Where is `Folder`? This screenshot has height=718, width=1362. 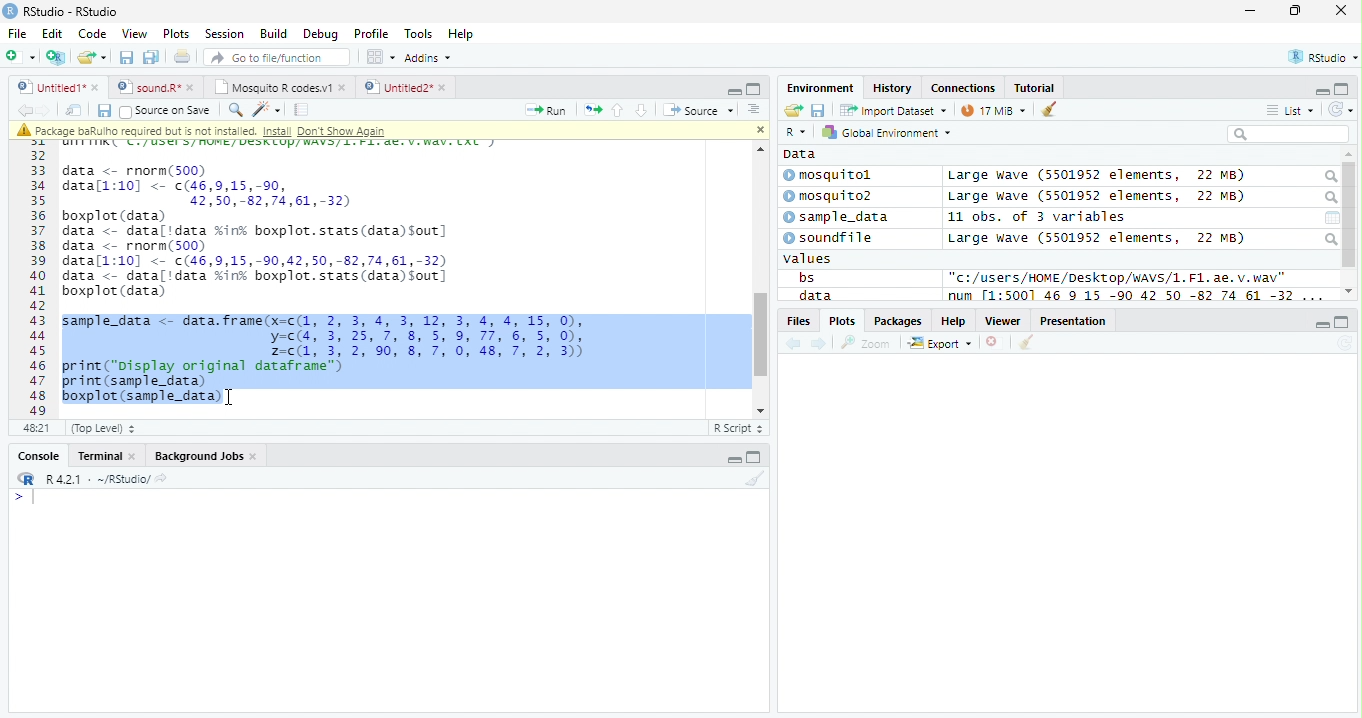
Folder is located at coordinates (793, 110).